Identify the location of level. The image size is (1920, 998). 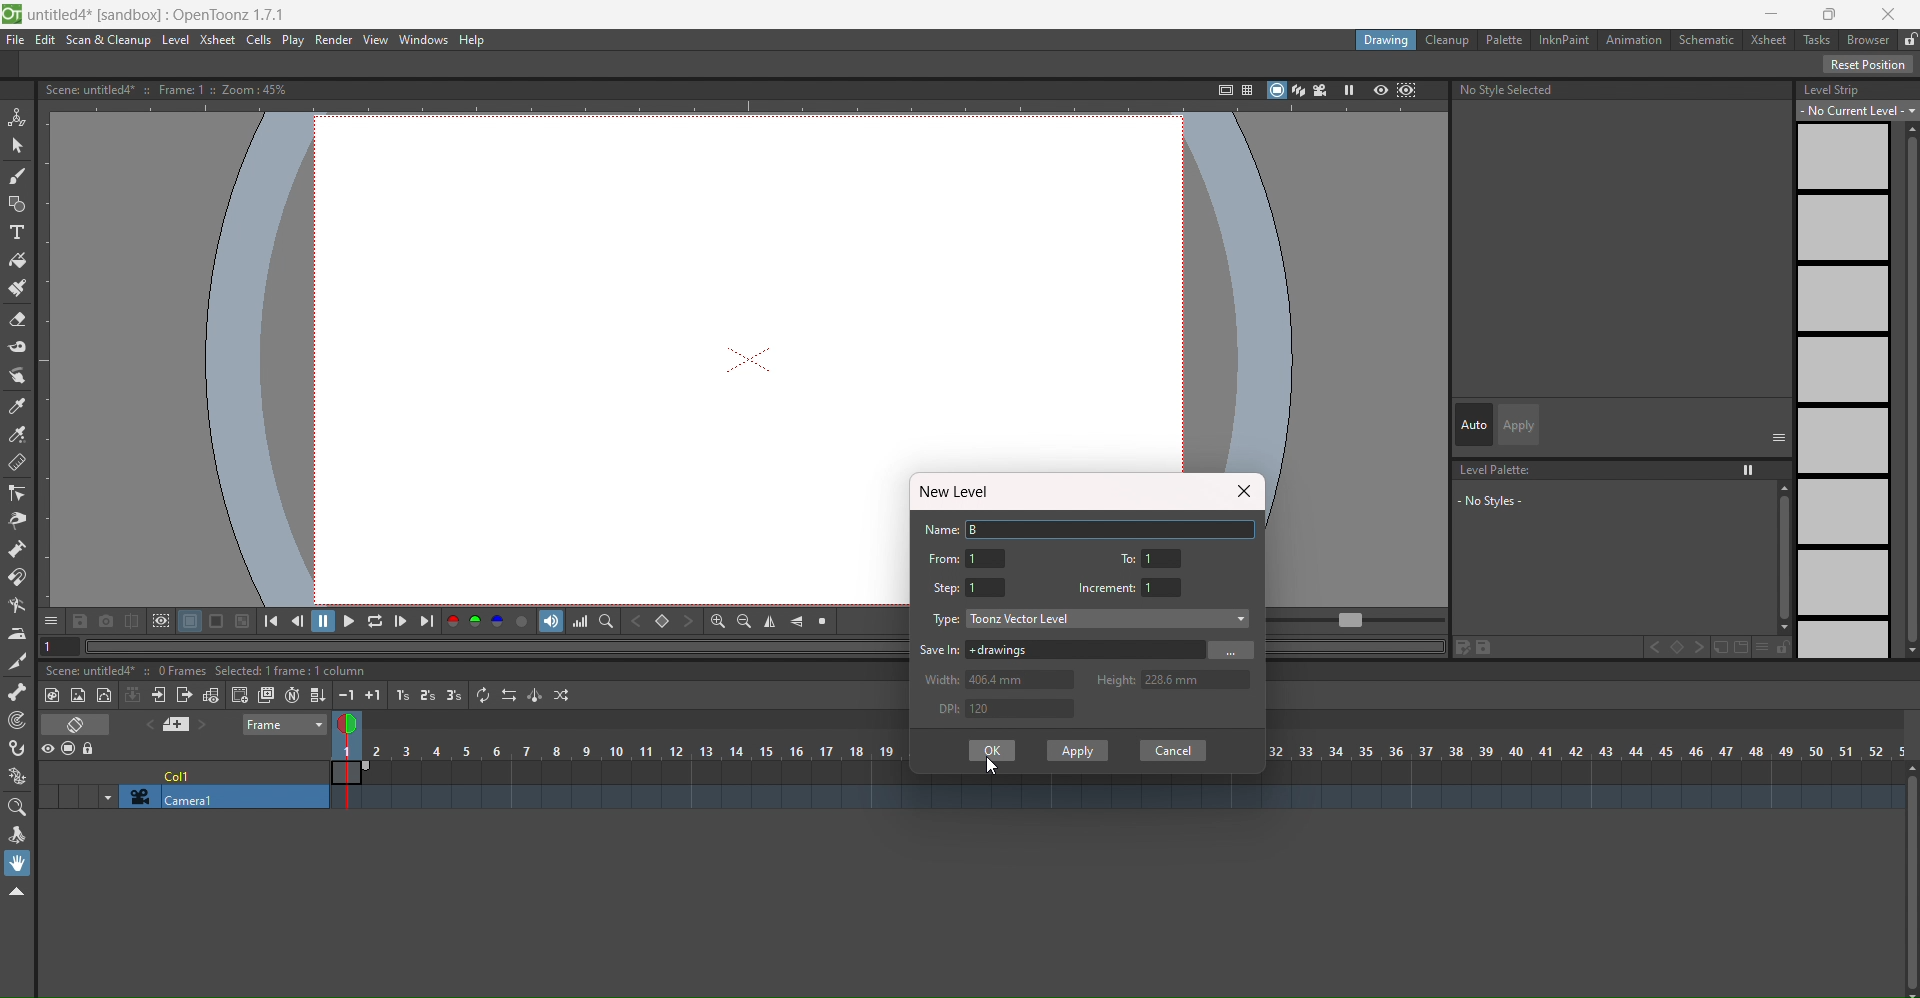
(175, 40).